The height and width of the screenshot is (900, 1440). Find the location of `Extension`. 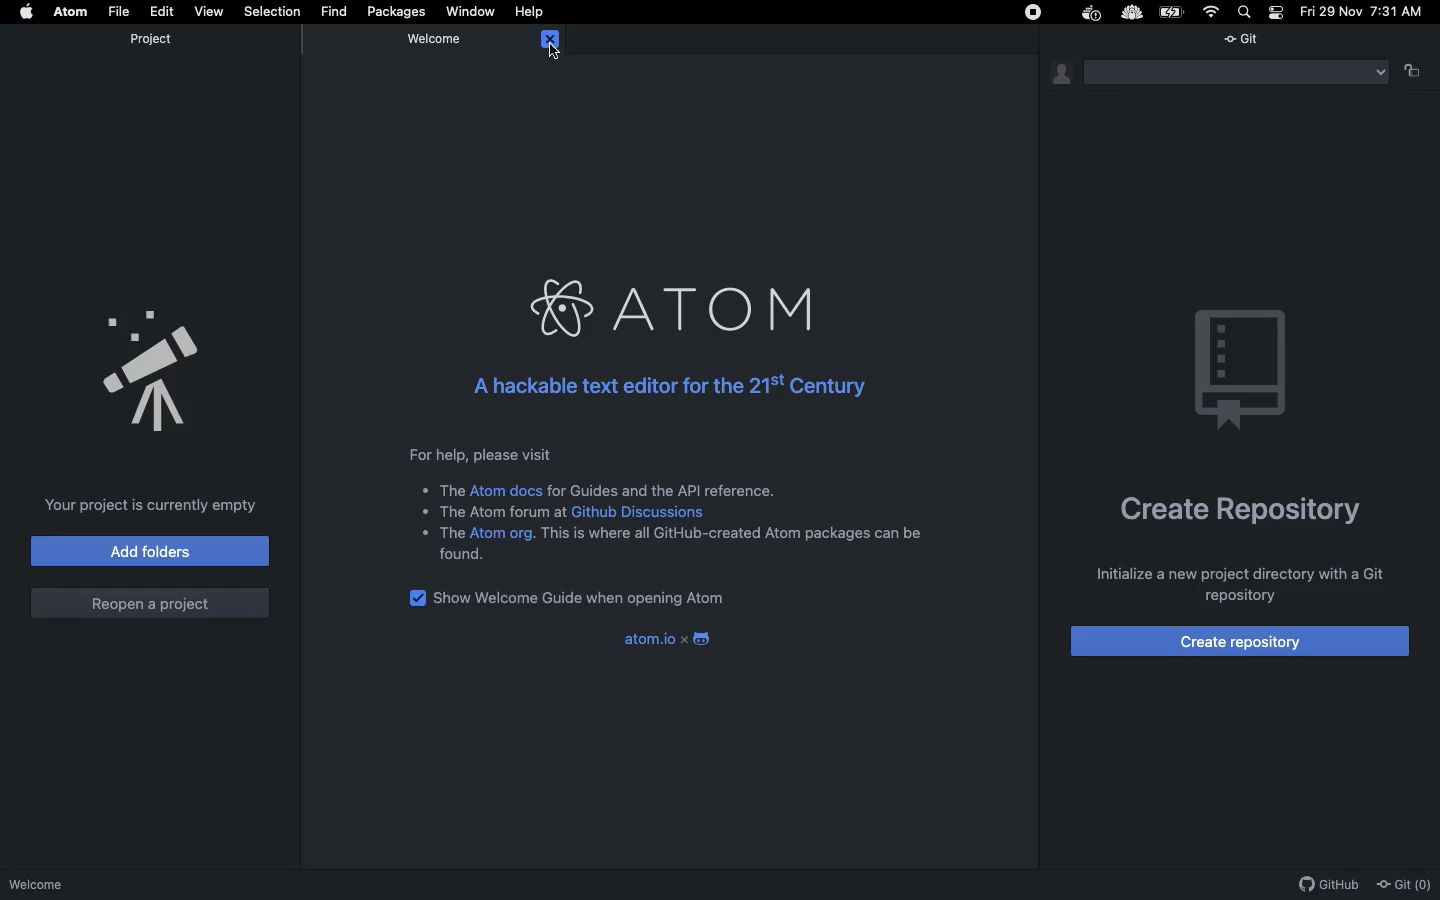

Extension is located at coordinates (1132, 13).